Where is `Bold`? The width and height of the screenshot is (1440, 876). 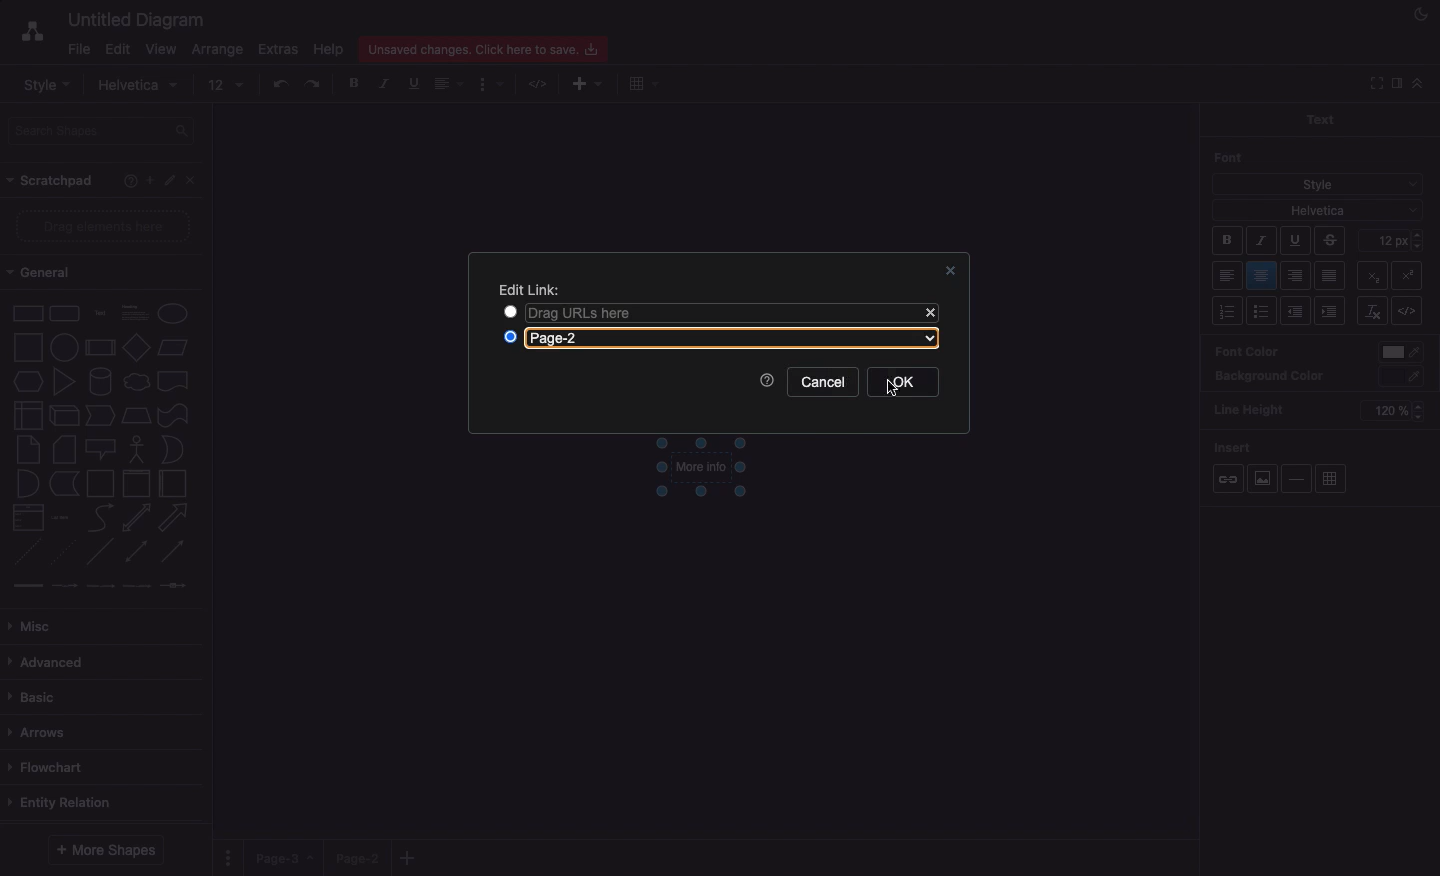
Bold is located at coordinates (1228, 243).